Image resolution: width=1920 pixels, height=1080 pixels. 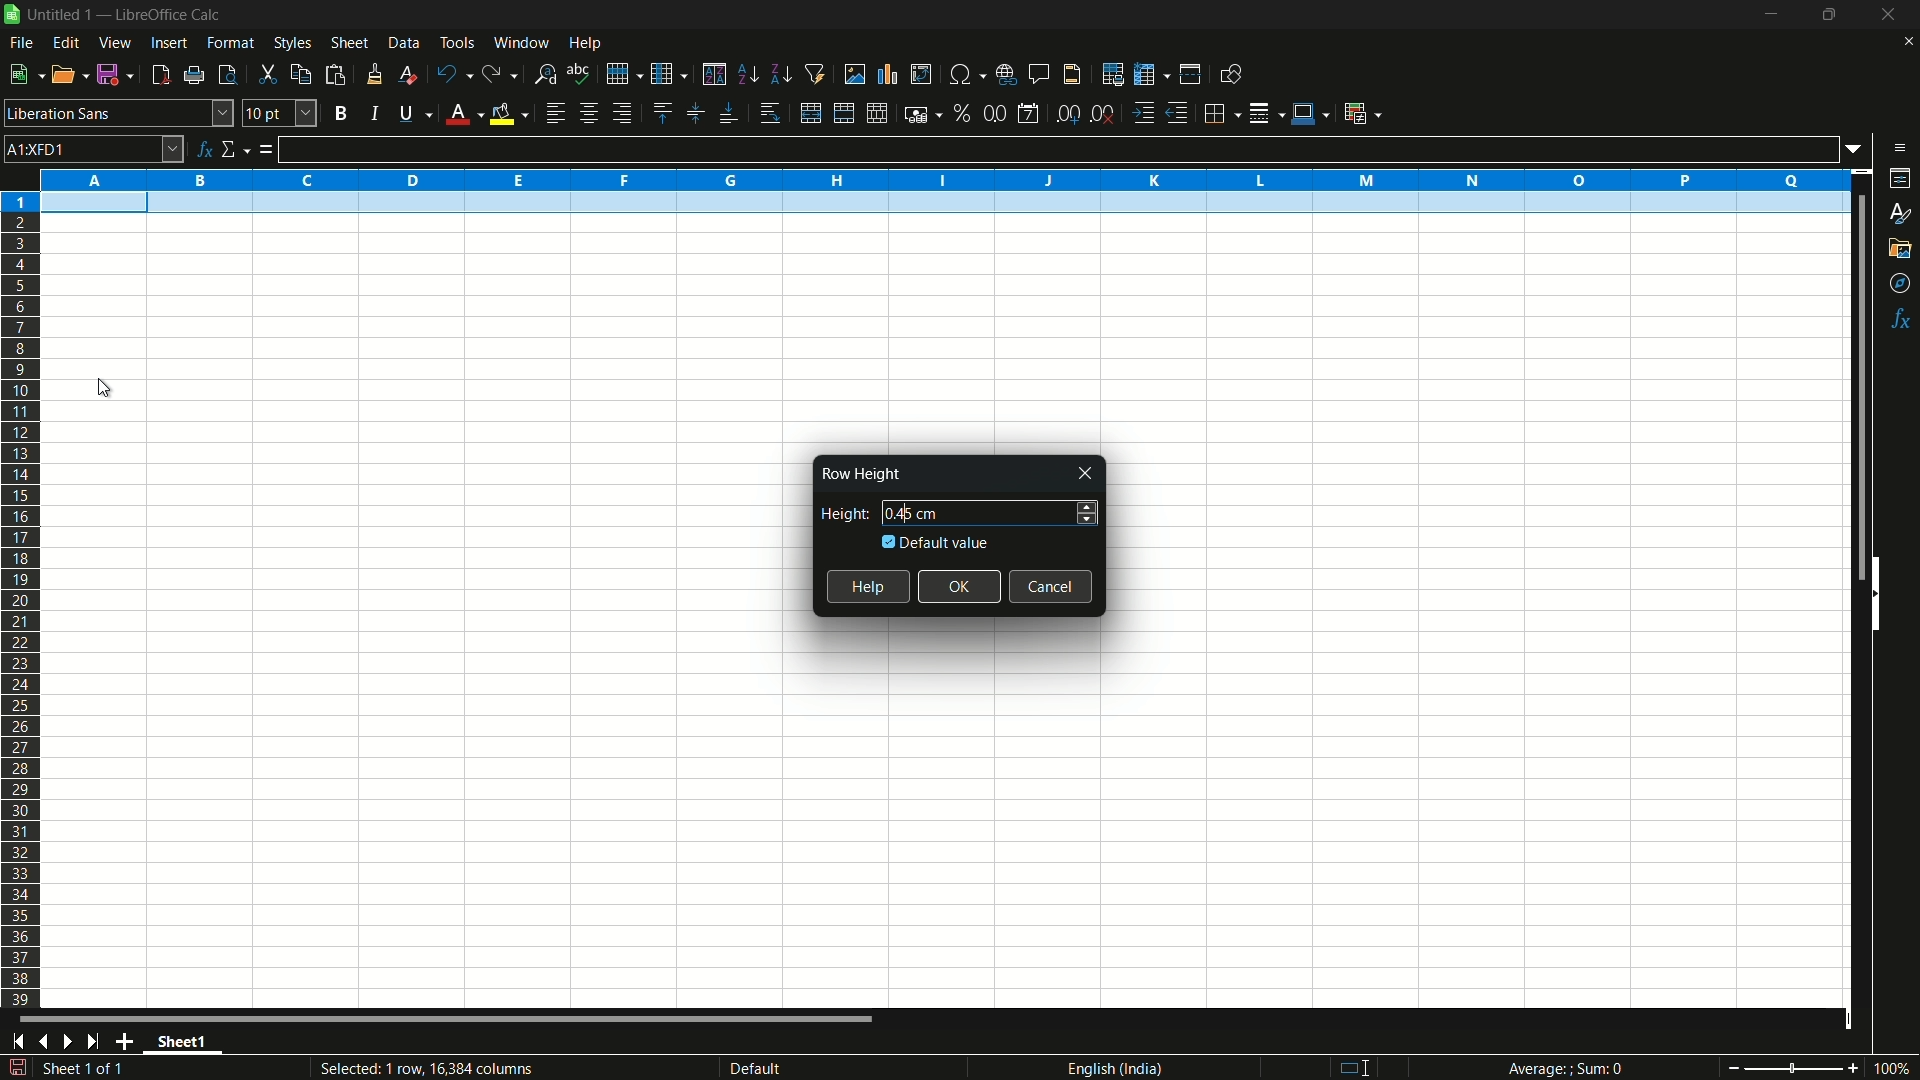 I want to click on merge and center, so click(x=841, y=113).